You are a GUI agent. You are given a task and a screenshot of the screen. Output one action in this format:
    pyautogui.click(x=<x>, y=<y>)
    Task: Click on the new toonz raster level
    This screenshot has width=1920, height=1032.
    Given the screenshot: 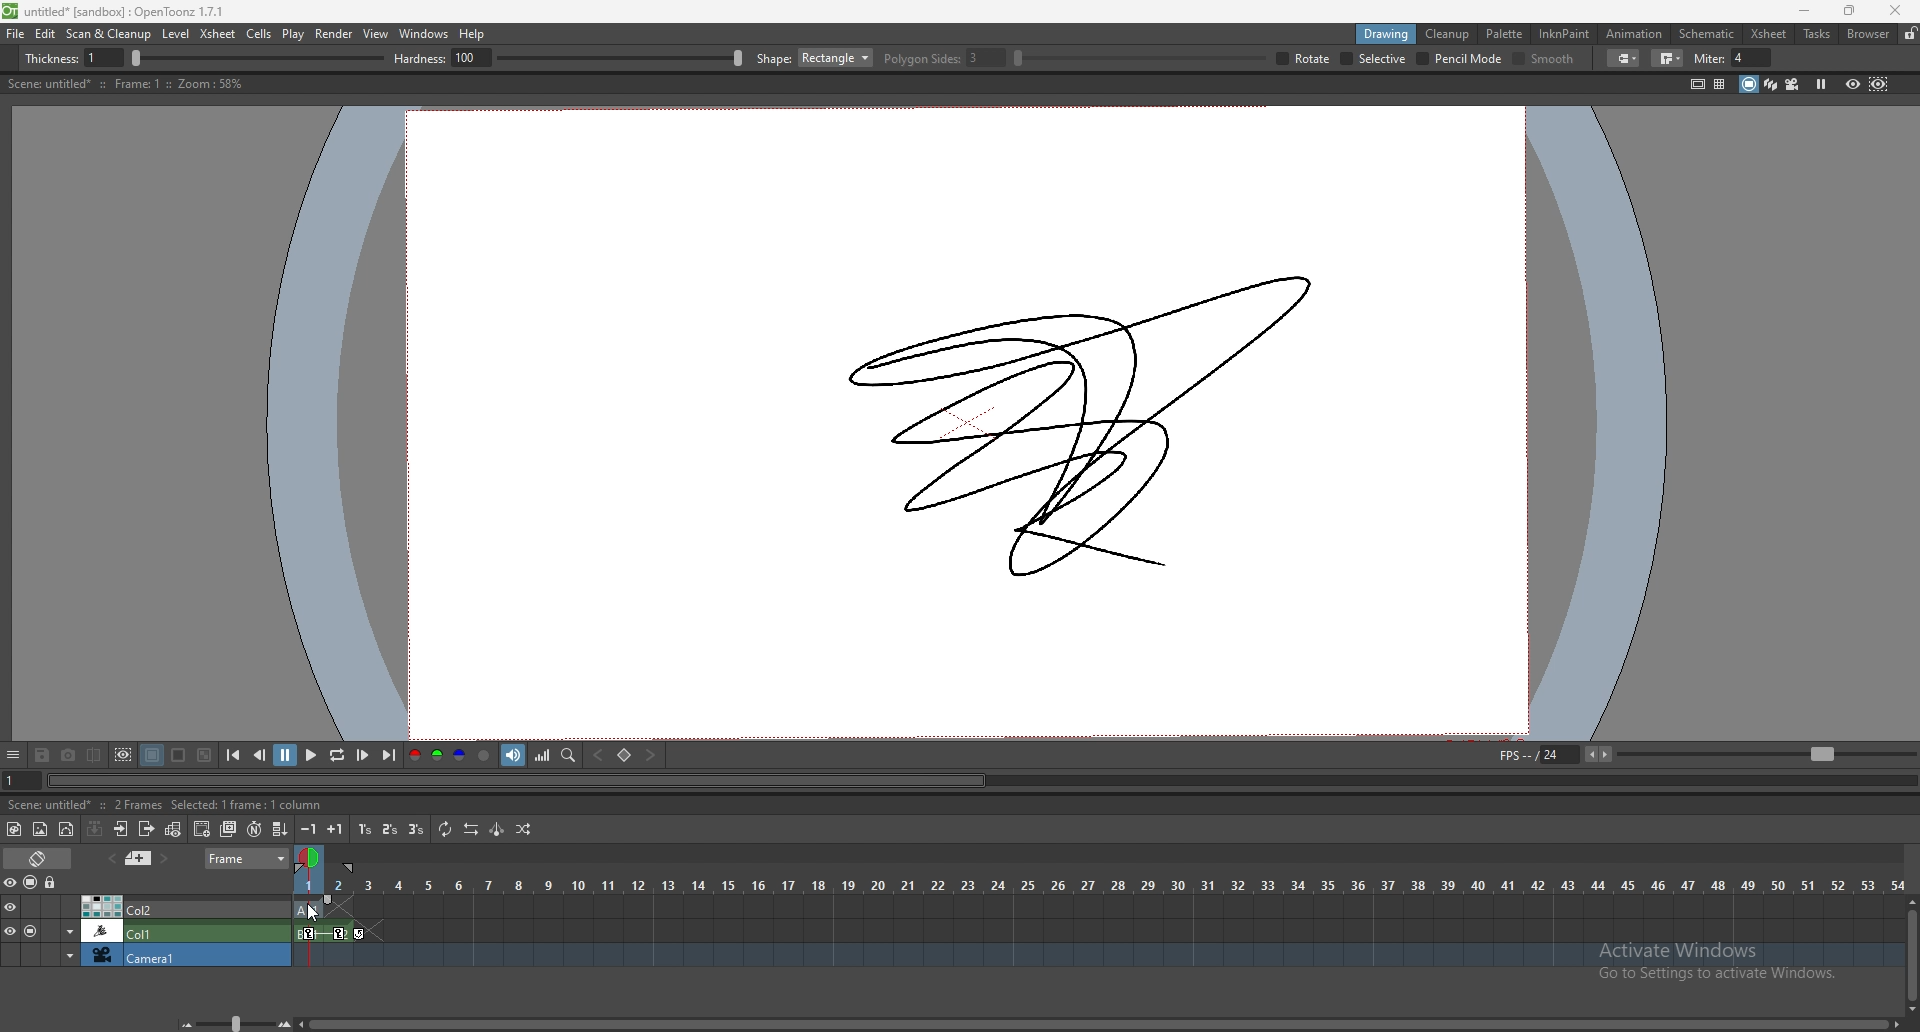 What is the action you would take?
    pyautogui.click(x=15, y=829)
    